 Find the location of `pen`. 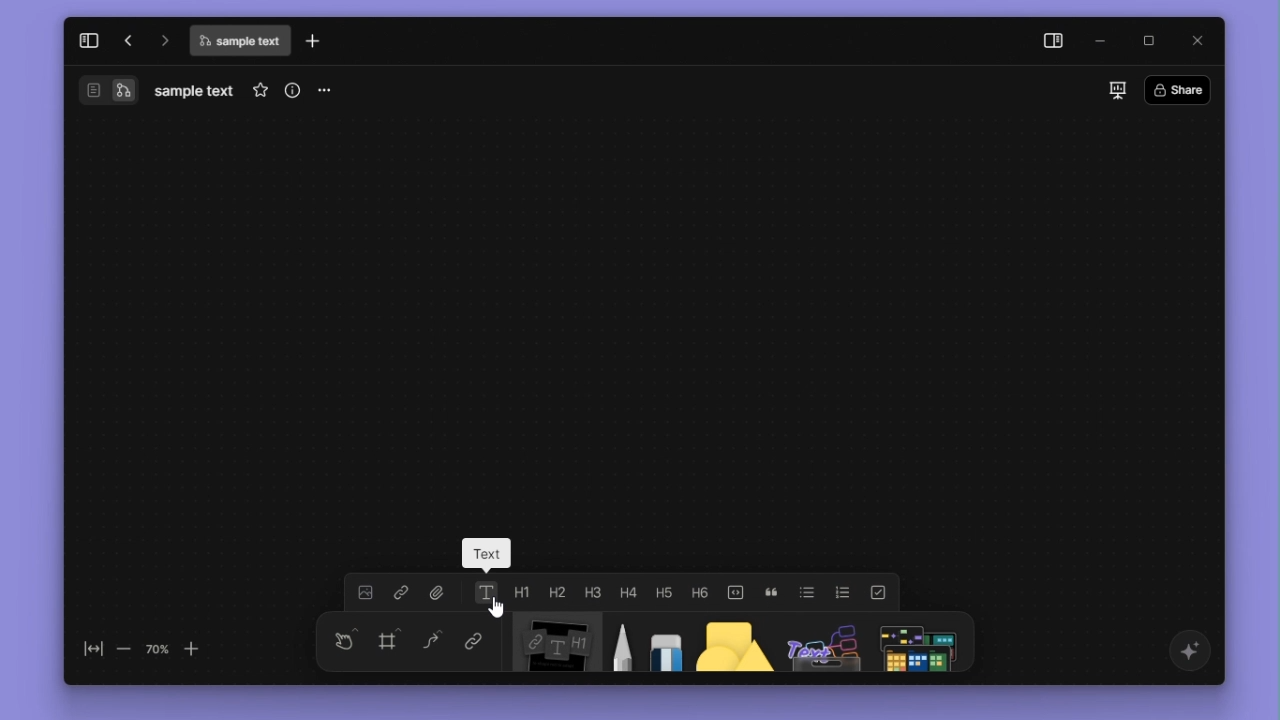

pen is located at coordinates (618, 644).